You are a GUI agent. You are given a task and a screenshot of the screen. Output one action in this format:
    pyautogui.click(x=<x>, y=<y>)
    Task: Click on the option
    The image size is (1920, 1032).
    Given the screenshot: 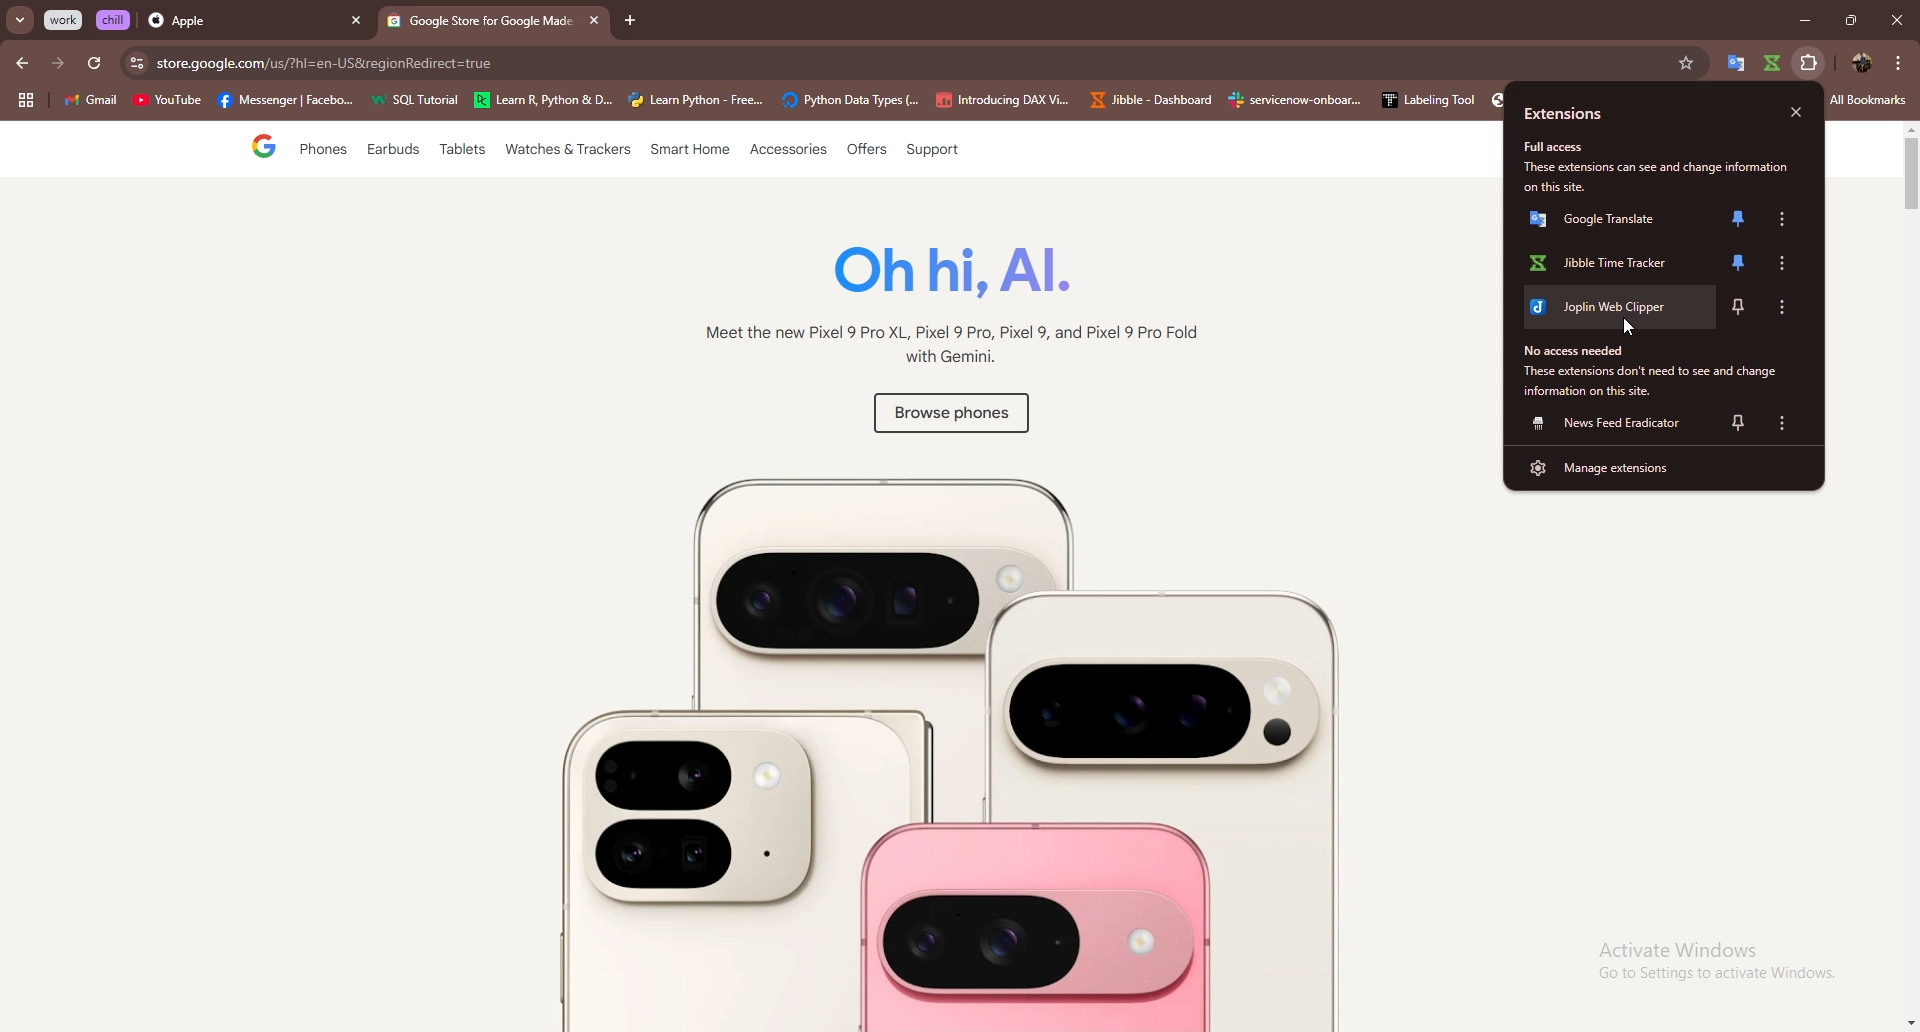 What is the action you would take?
    pyautogui.click(x=1785, y=423)
    